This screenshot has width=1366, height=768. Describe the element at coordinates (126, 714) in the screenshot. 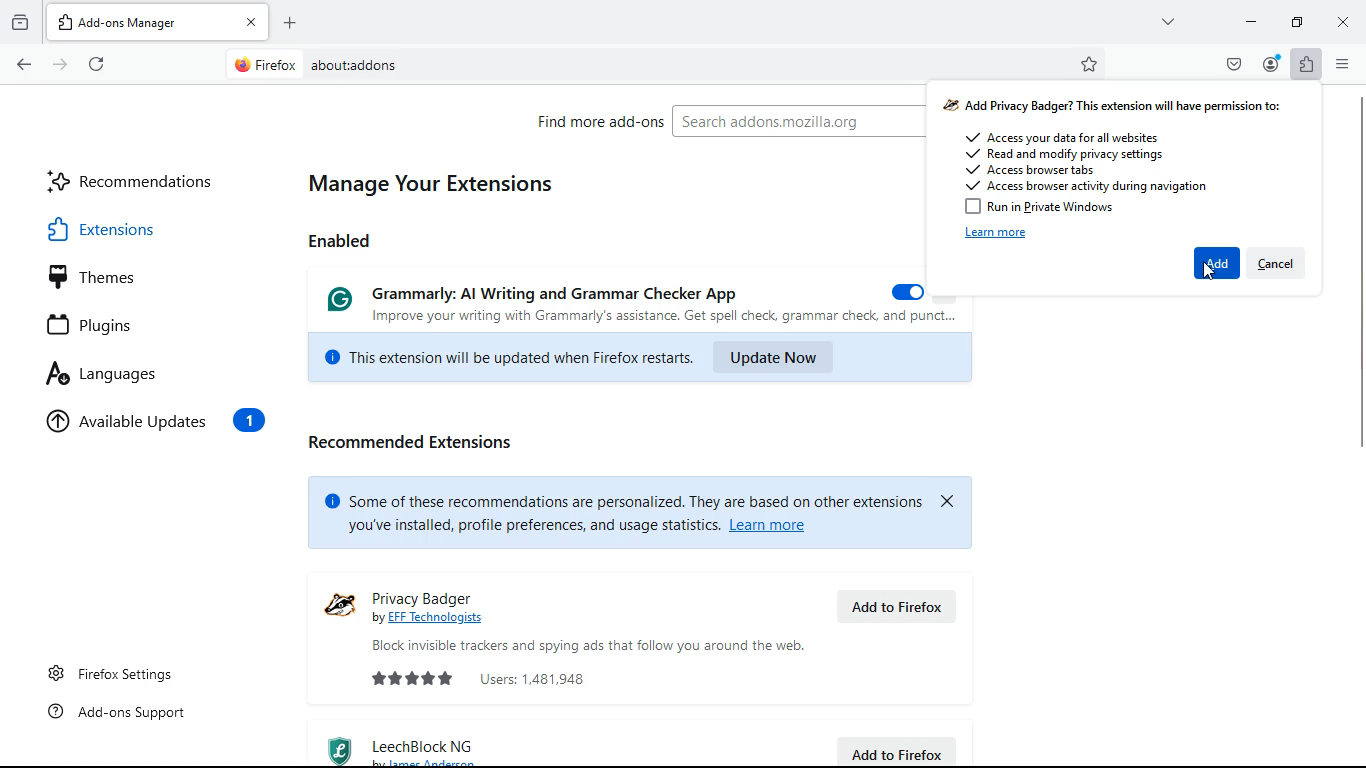

I see `Add-ons support` at that location.